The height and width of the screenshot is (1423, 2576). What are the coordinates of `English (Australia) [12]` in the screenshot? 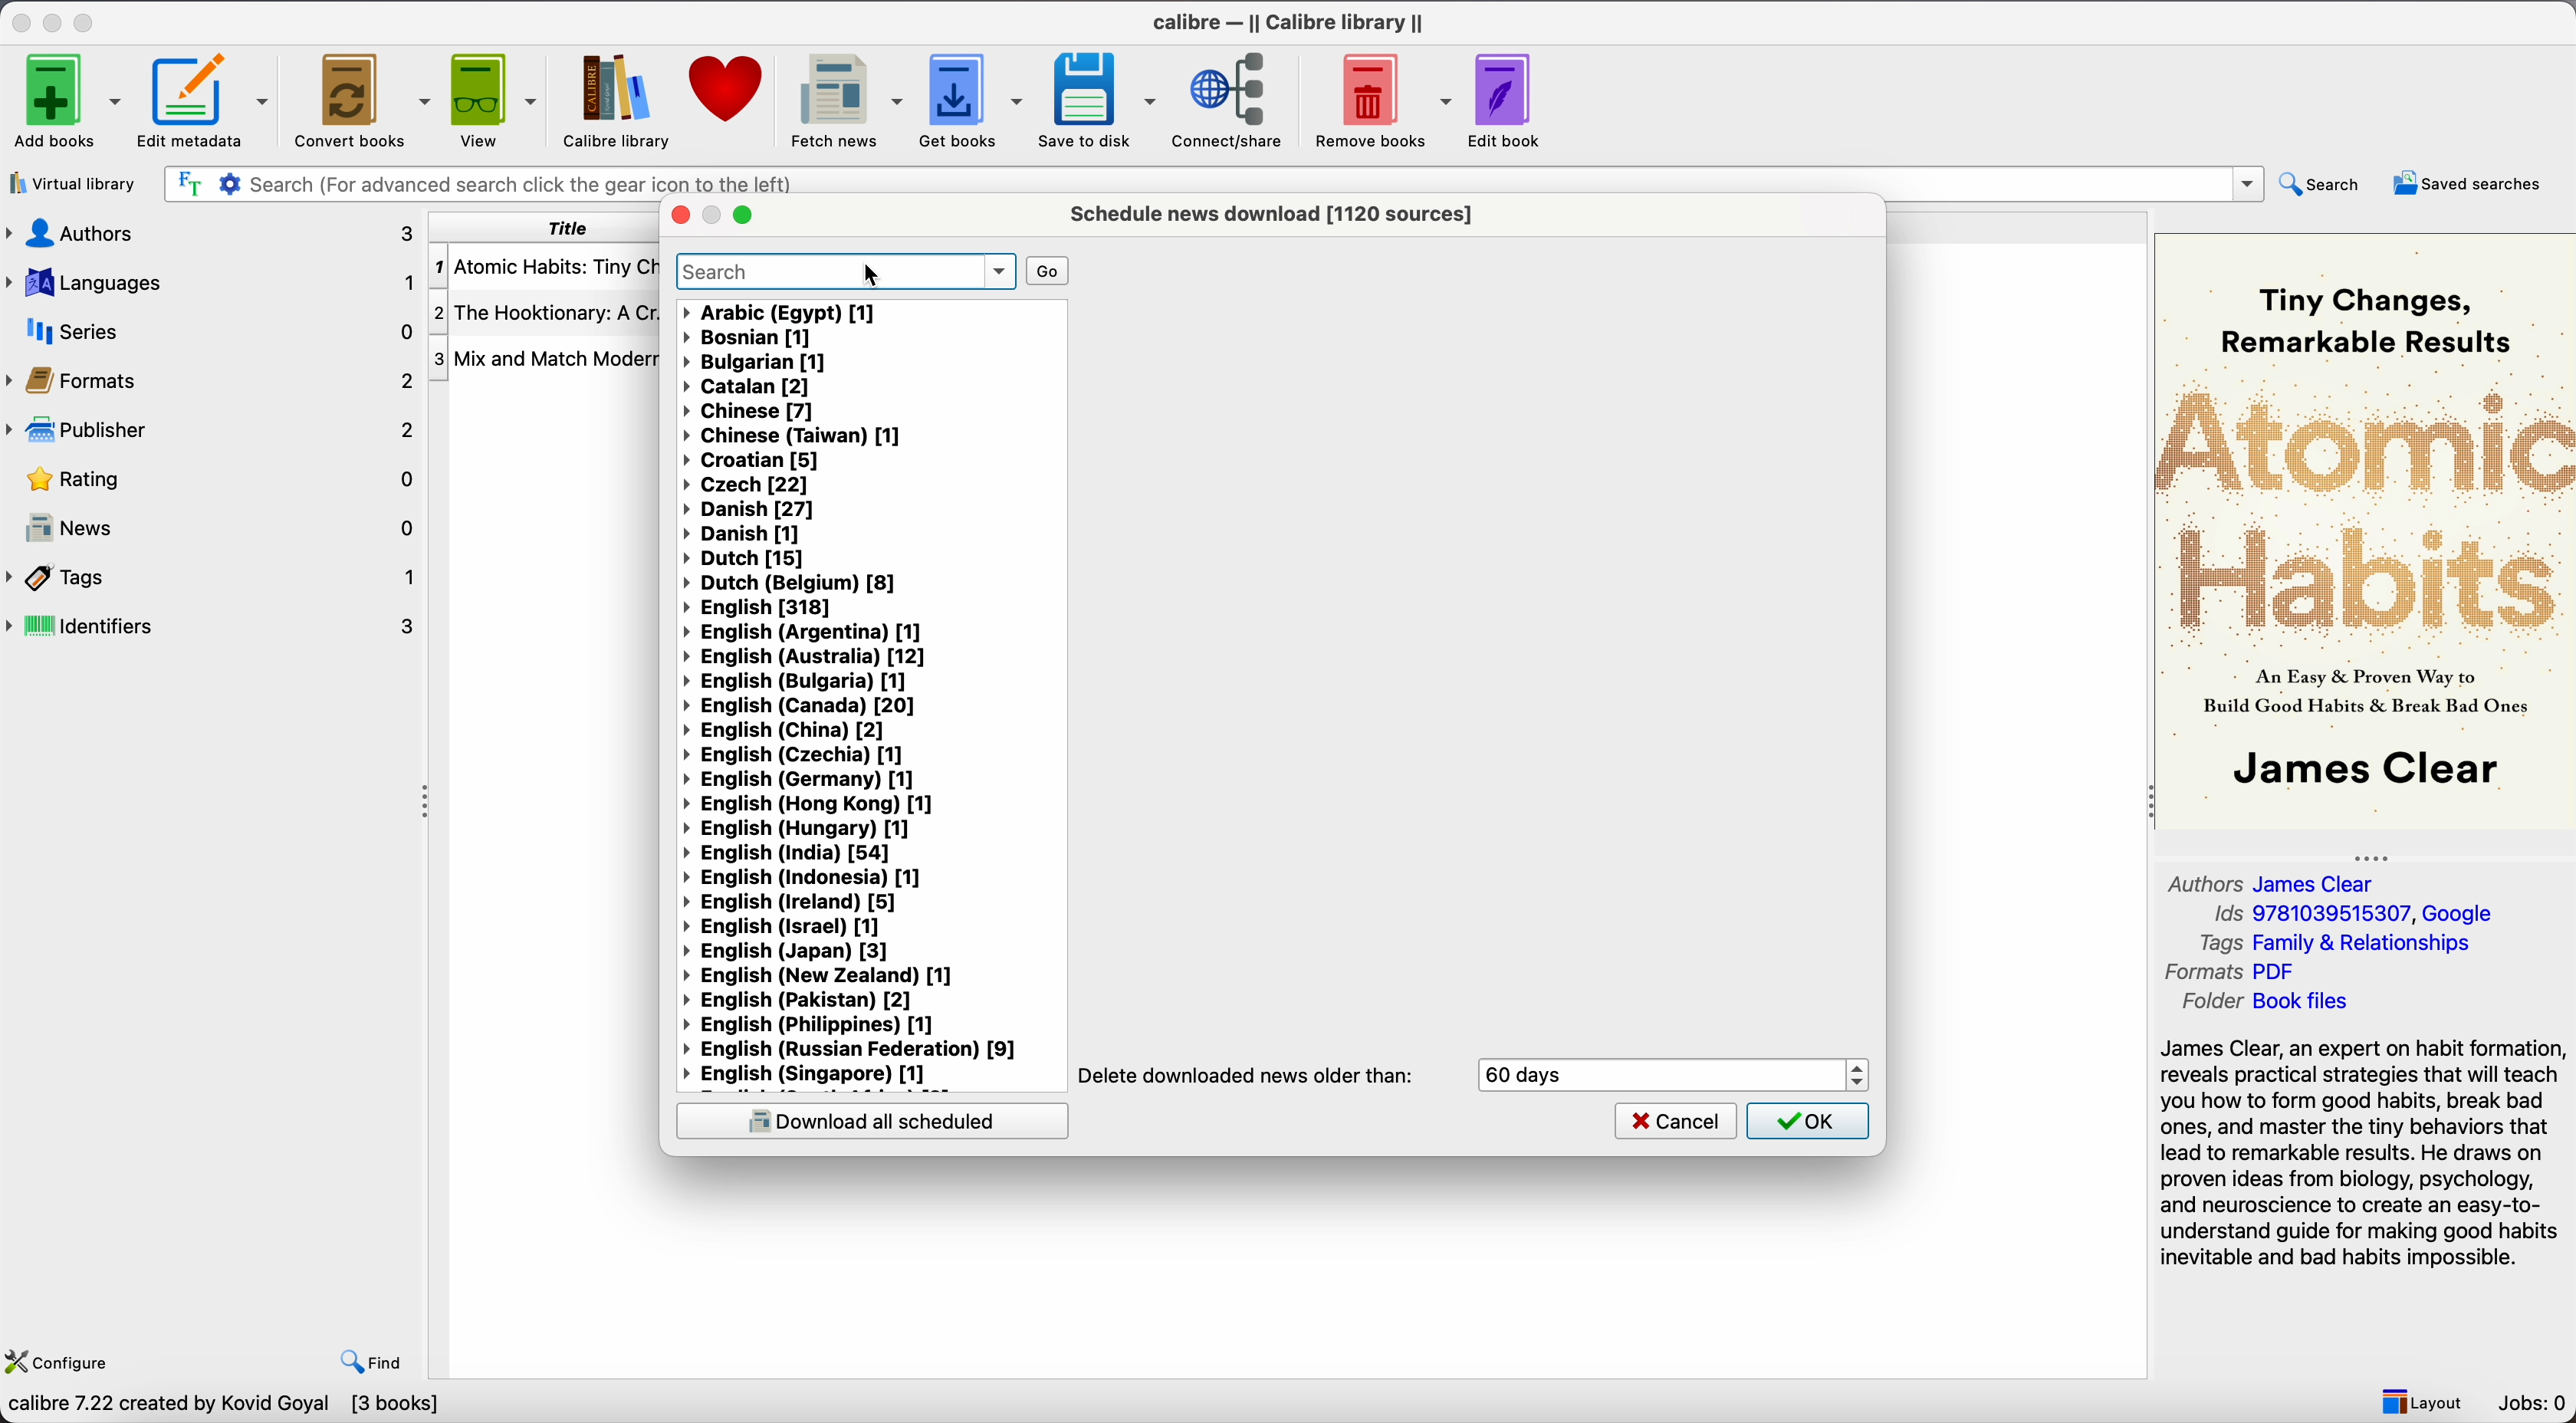 It's located at (802, 656).